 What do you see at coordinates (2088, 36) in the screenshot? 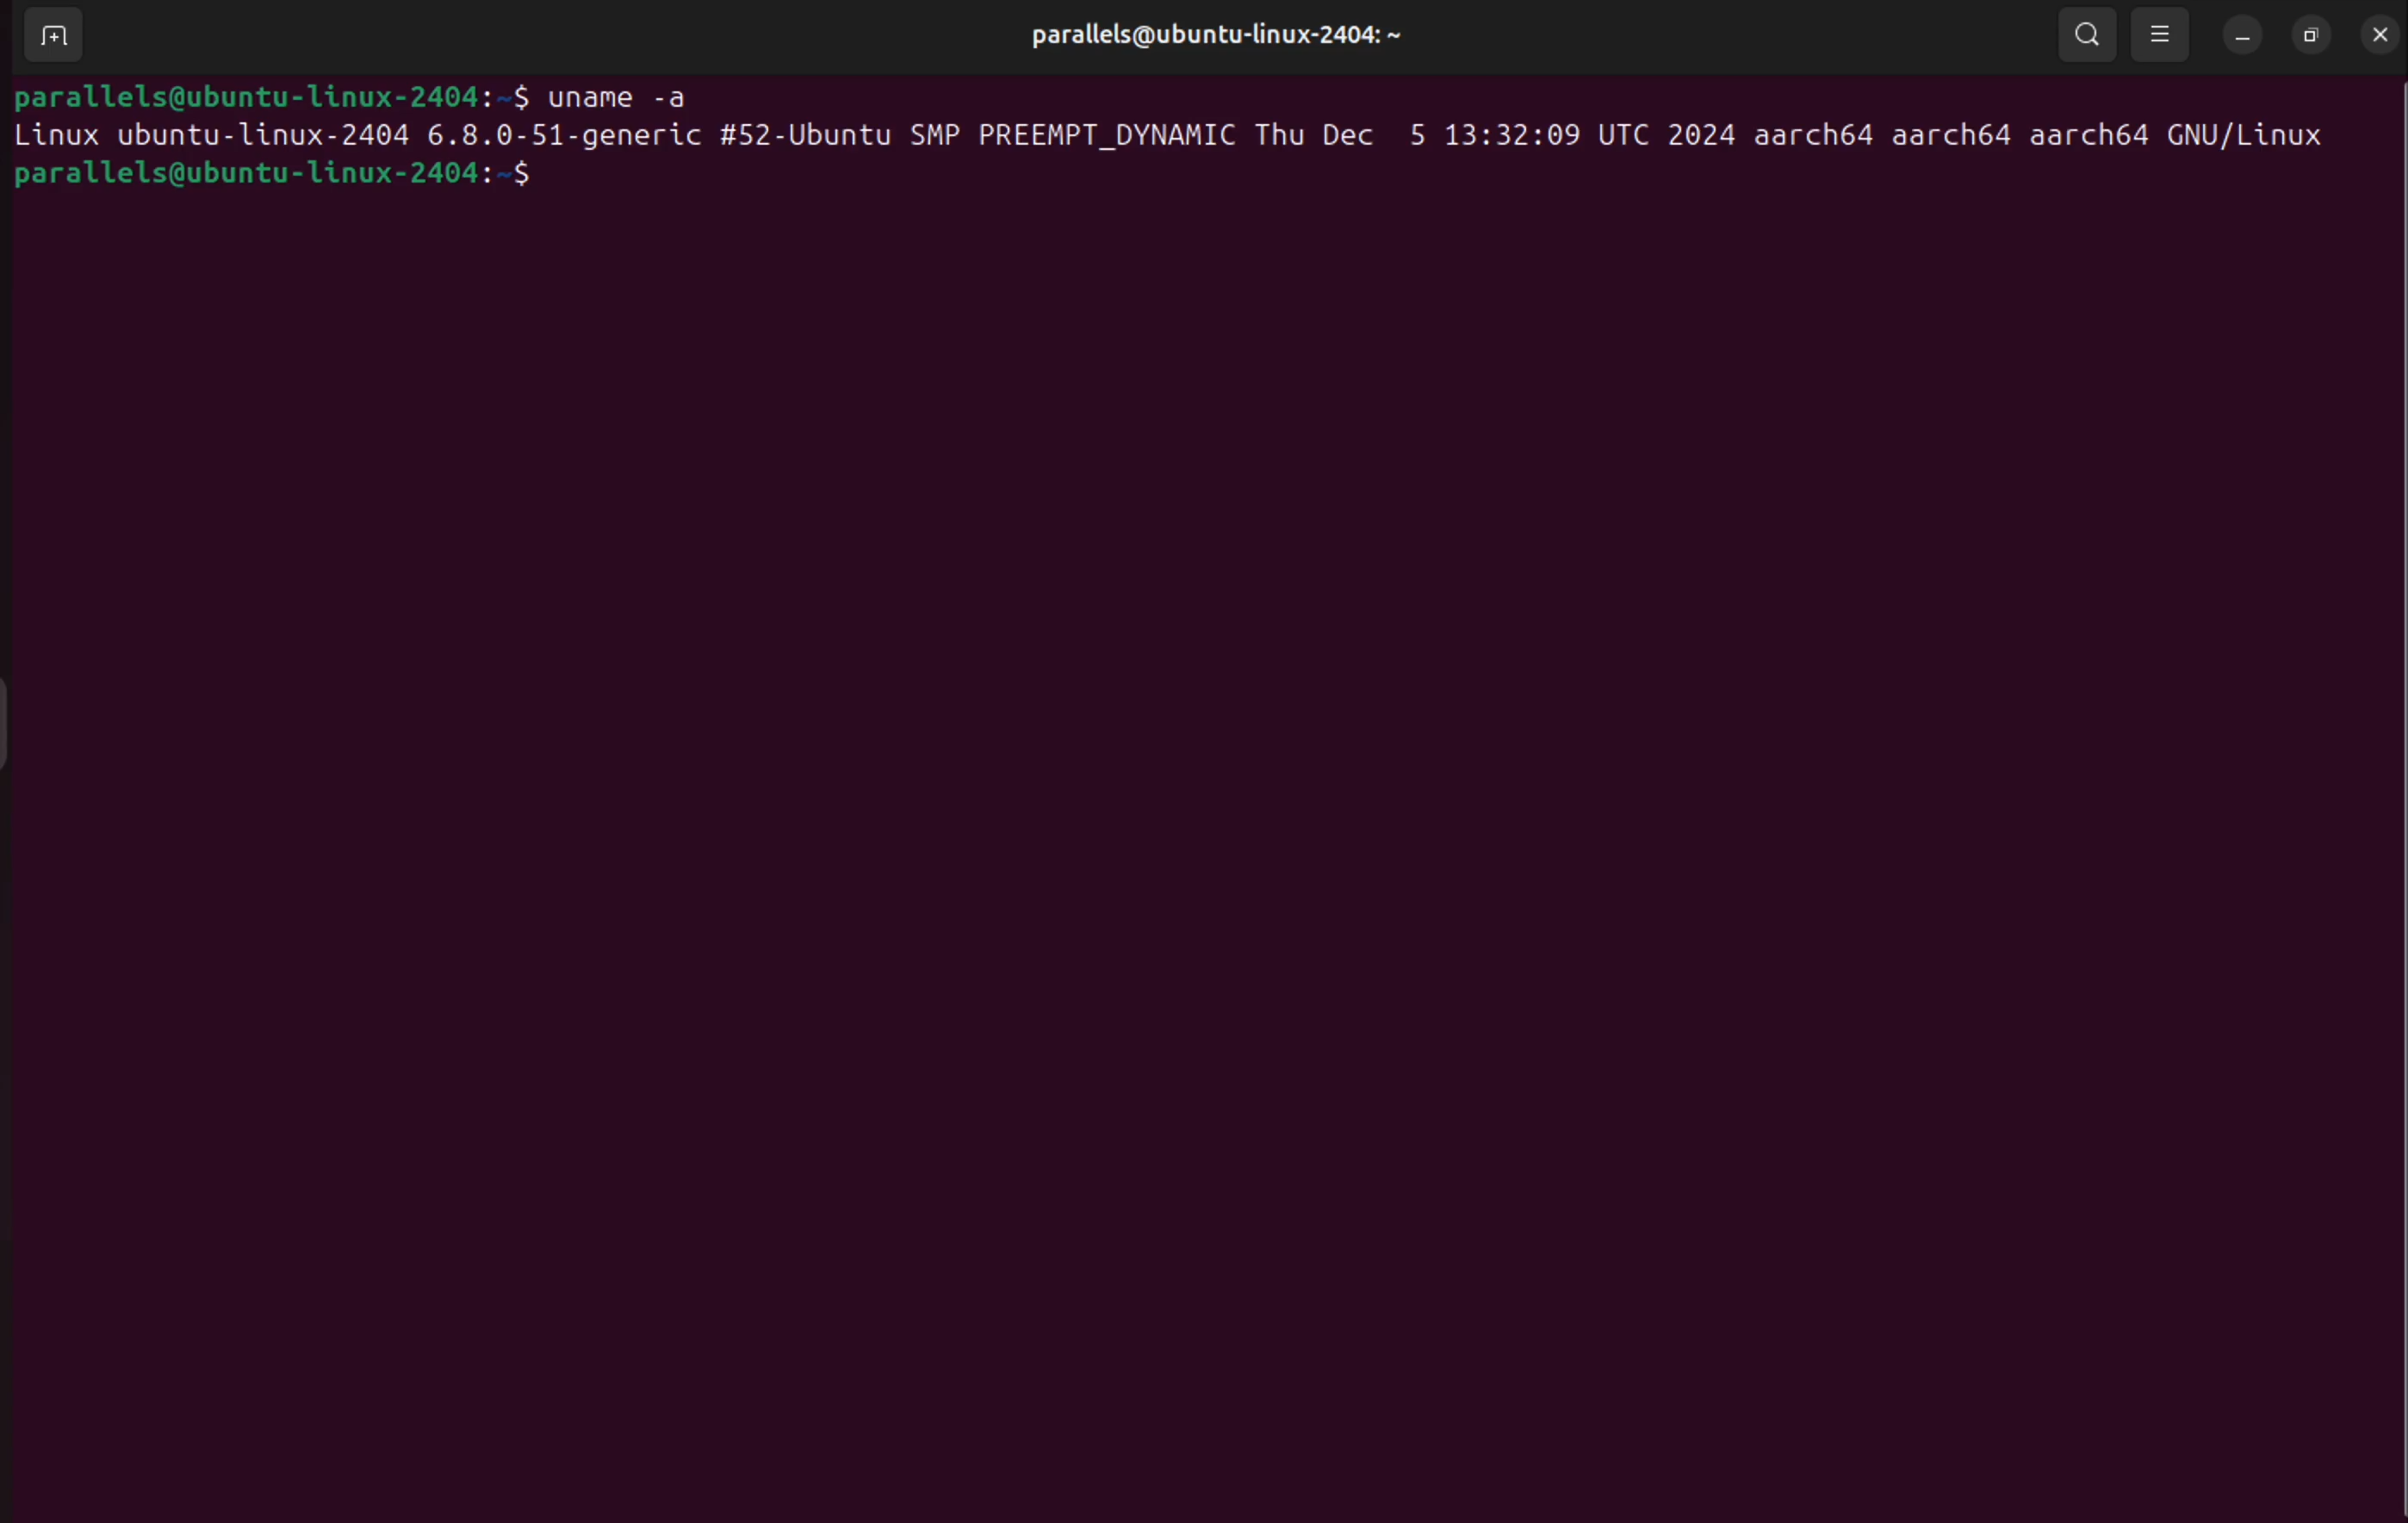
I see `search` at bounding box center [2088, 36].